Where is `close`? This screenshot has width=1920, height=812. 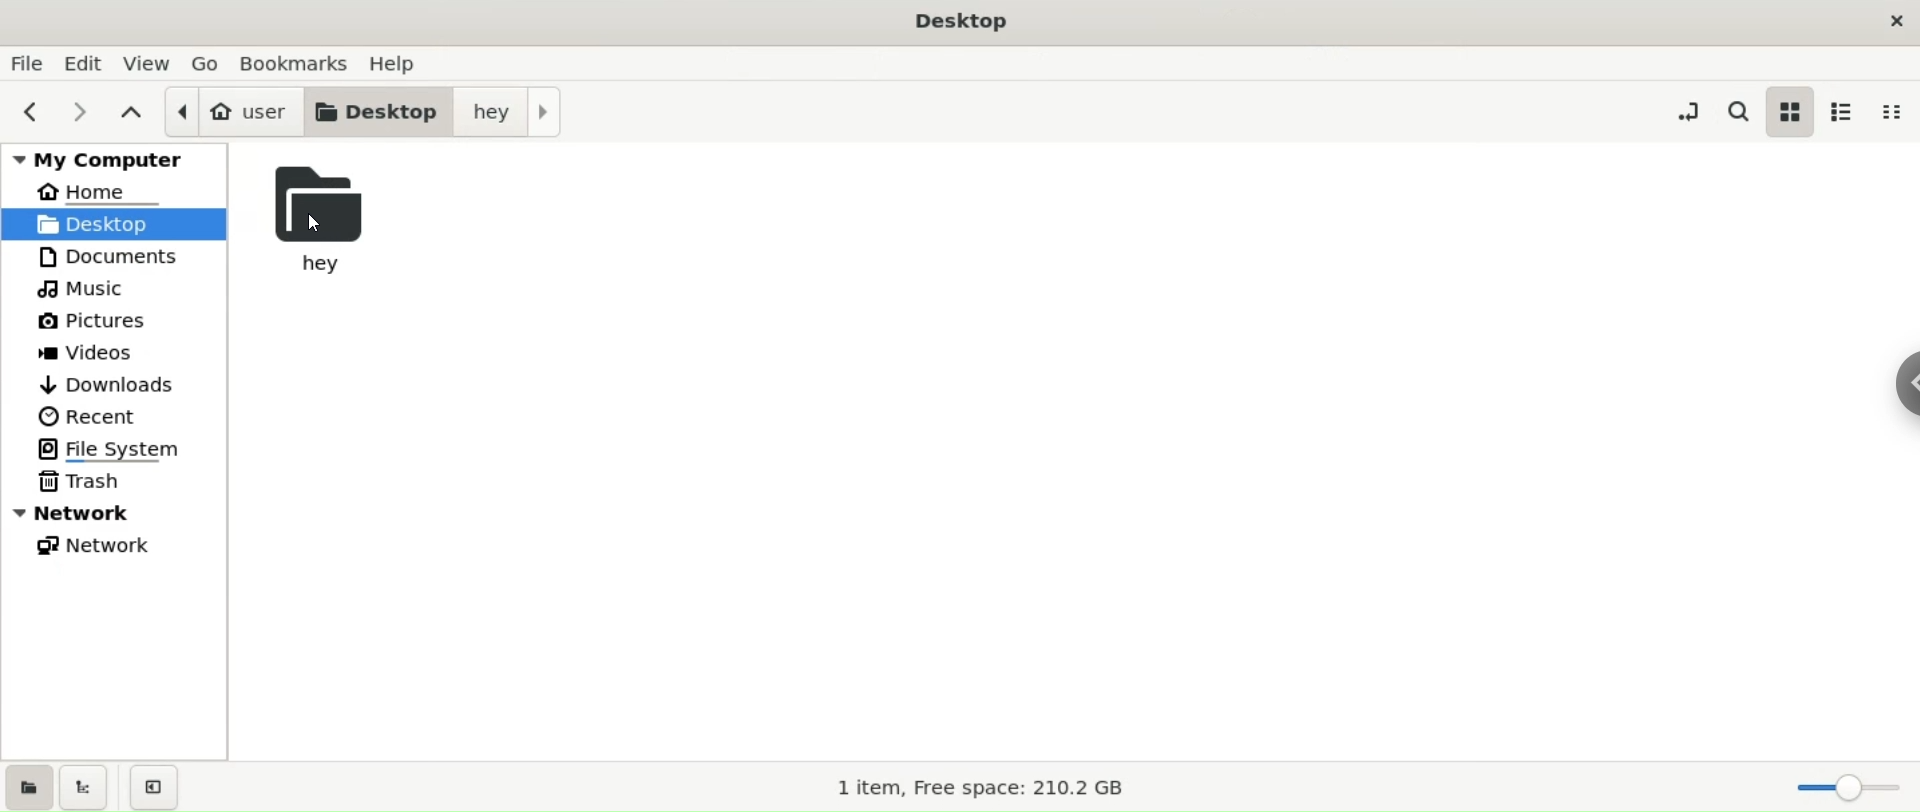
close is located at coordinates (1894, 23).